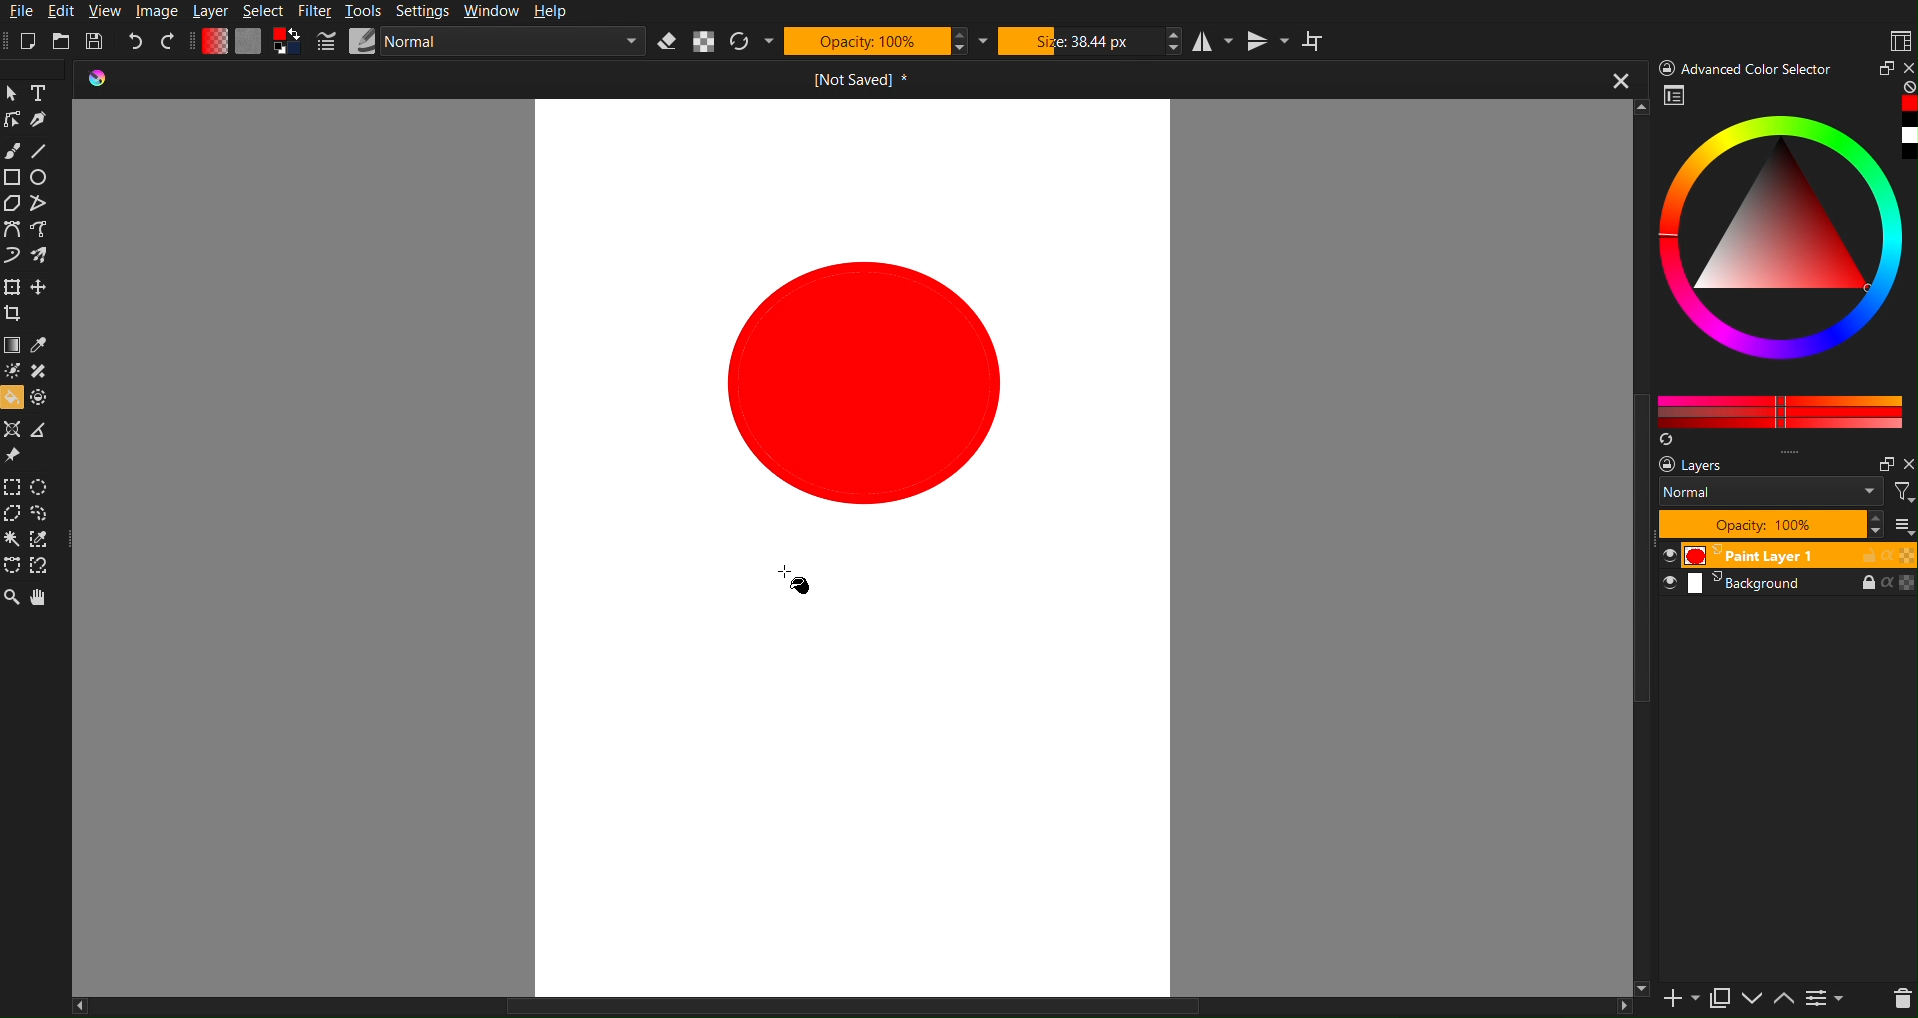 This screenshot has width=1918, height=1018. What do you see at coordinates (1720, 1002) in the screenshot?
I see `Copy` at bounding box center [1720, 1002].